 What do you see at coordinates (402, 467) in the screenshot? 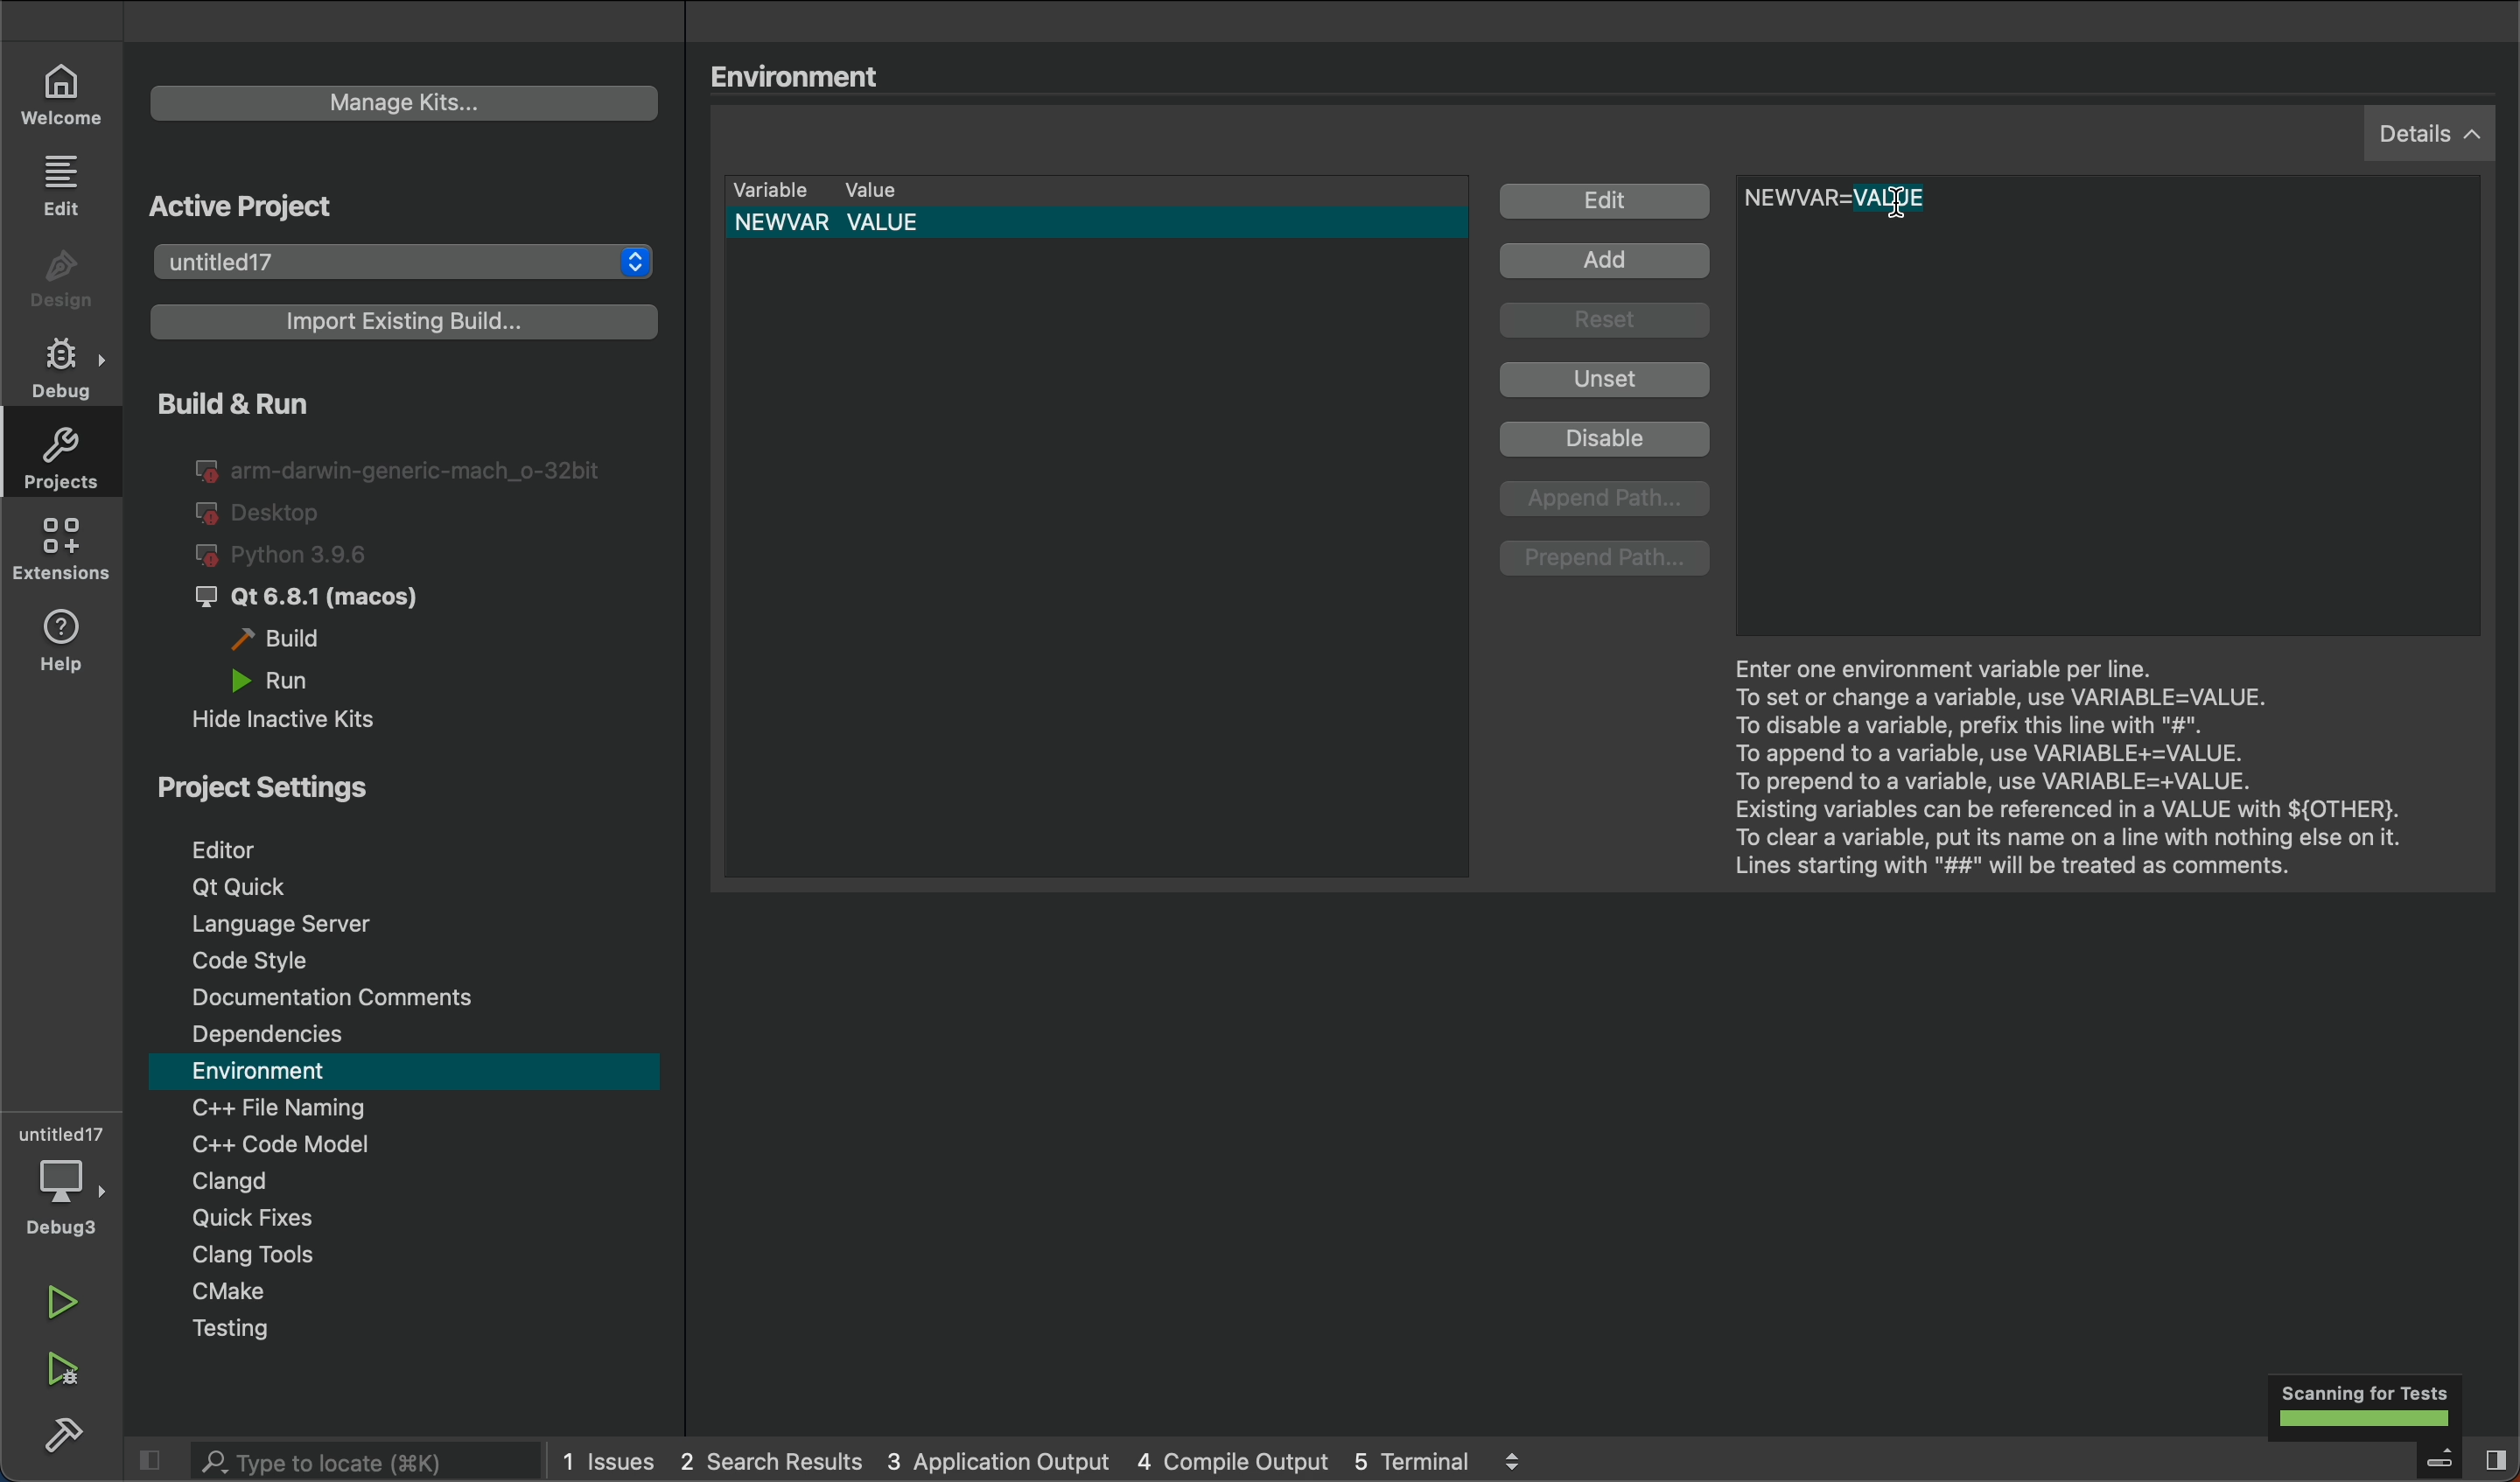
I see `I@ arm-darwin-generic-mach_o-32bit` at bounding box center [402, 467].